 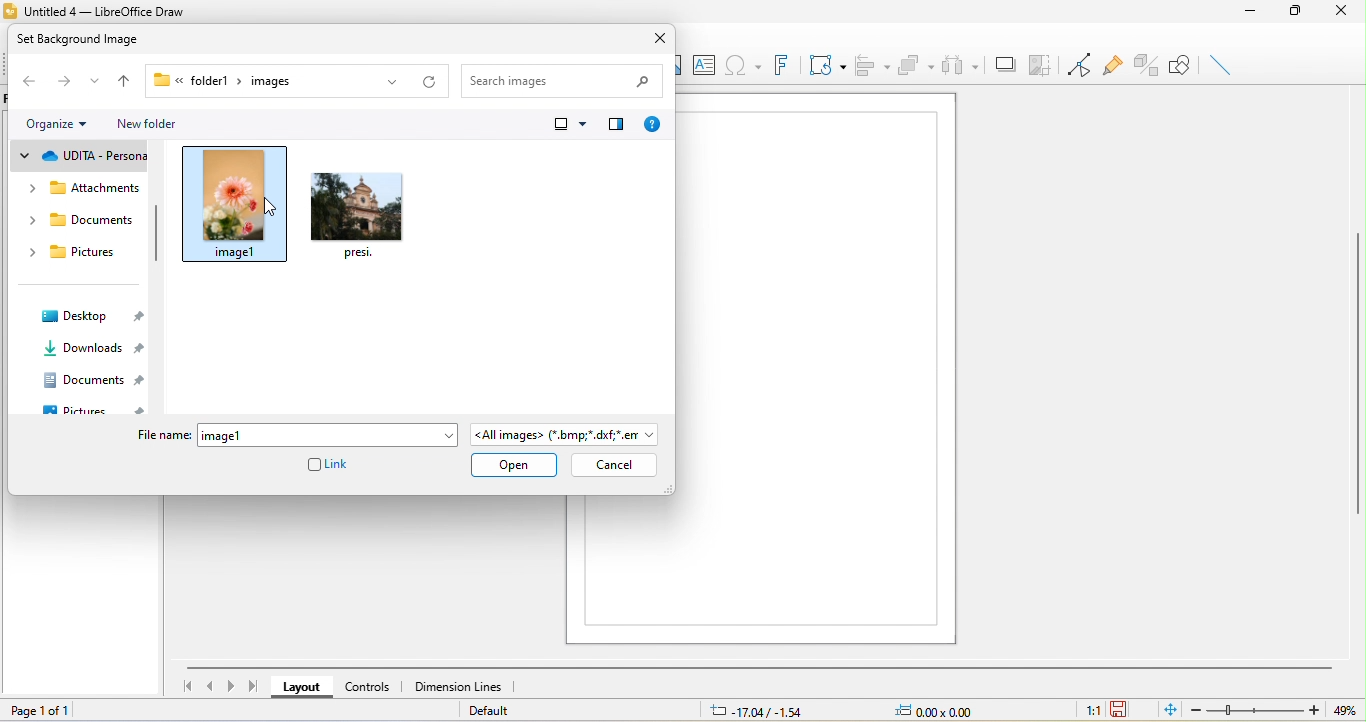 I want to click on page 1 of 1, so click(x=50, y=711).